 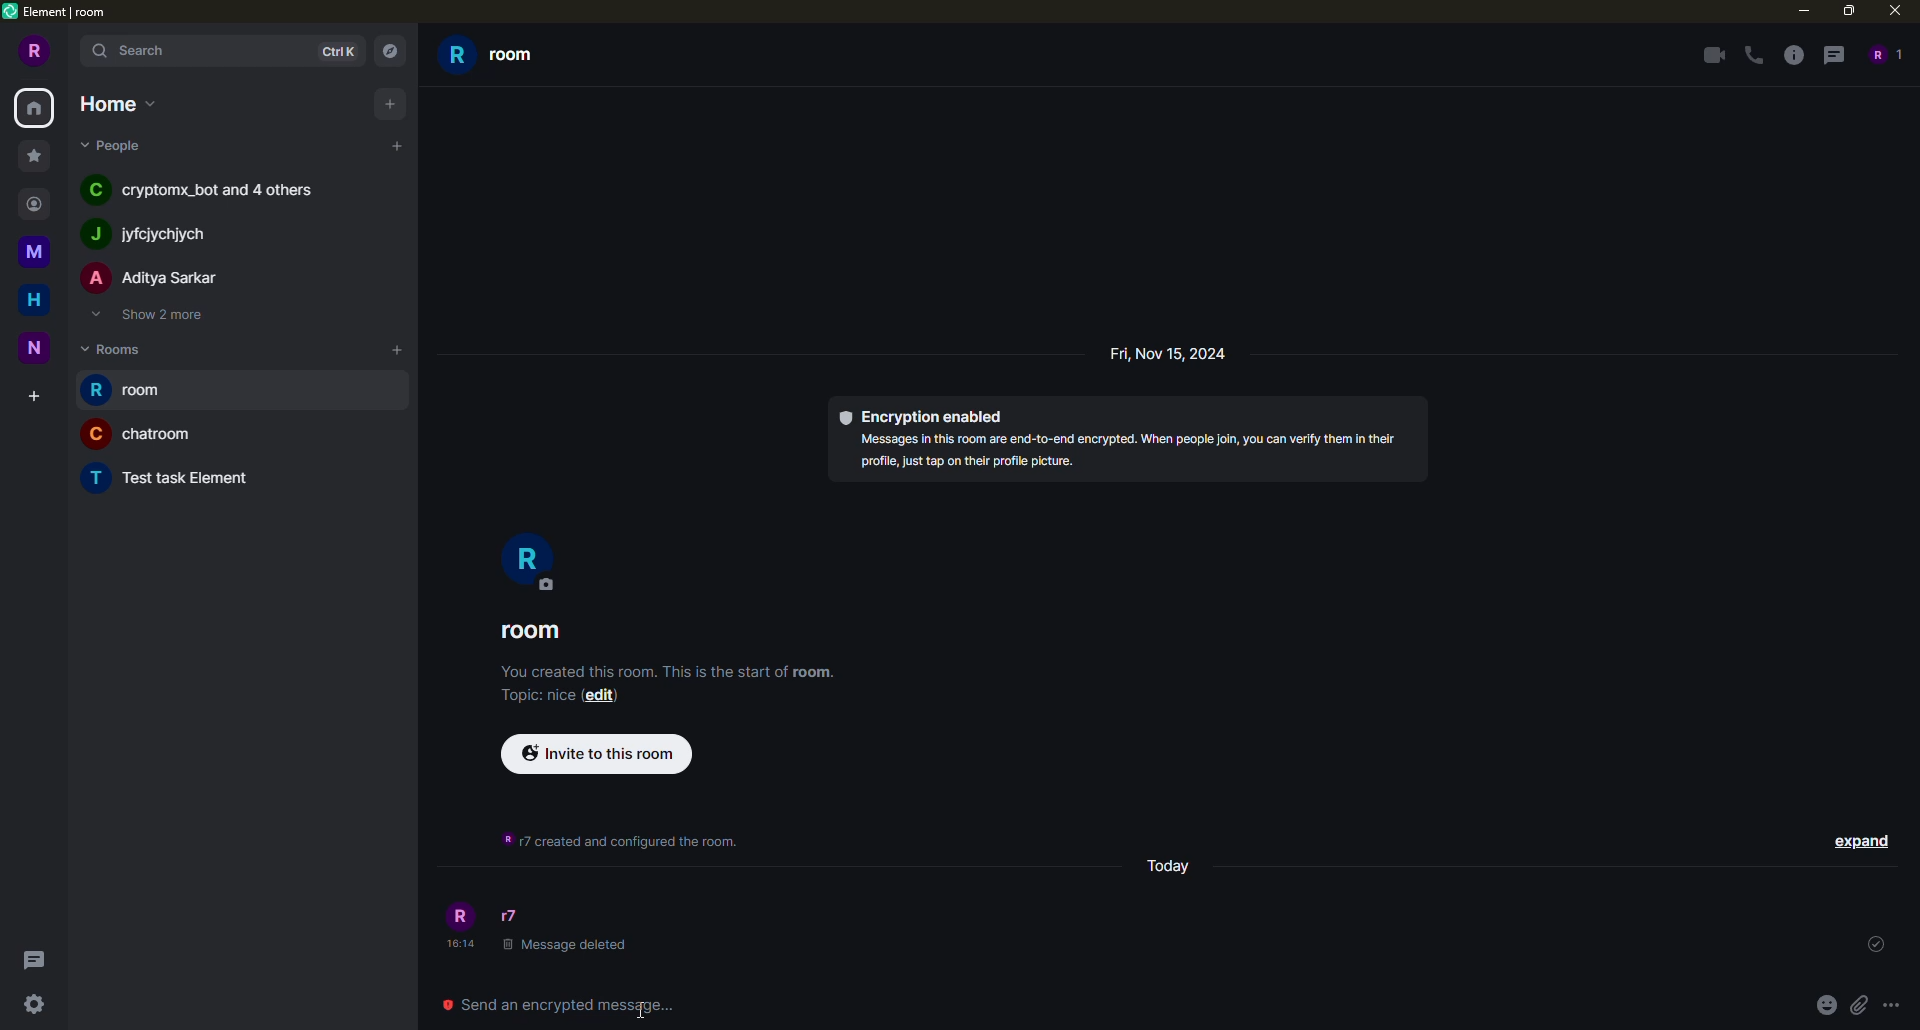 What do you see at coordinates (28, 394) in the screenshot?
I see `create space` at bounding box center [28, 394].